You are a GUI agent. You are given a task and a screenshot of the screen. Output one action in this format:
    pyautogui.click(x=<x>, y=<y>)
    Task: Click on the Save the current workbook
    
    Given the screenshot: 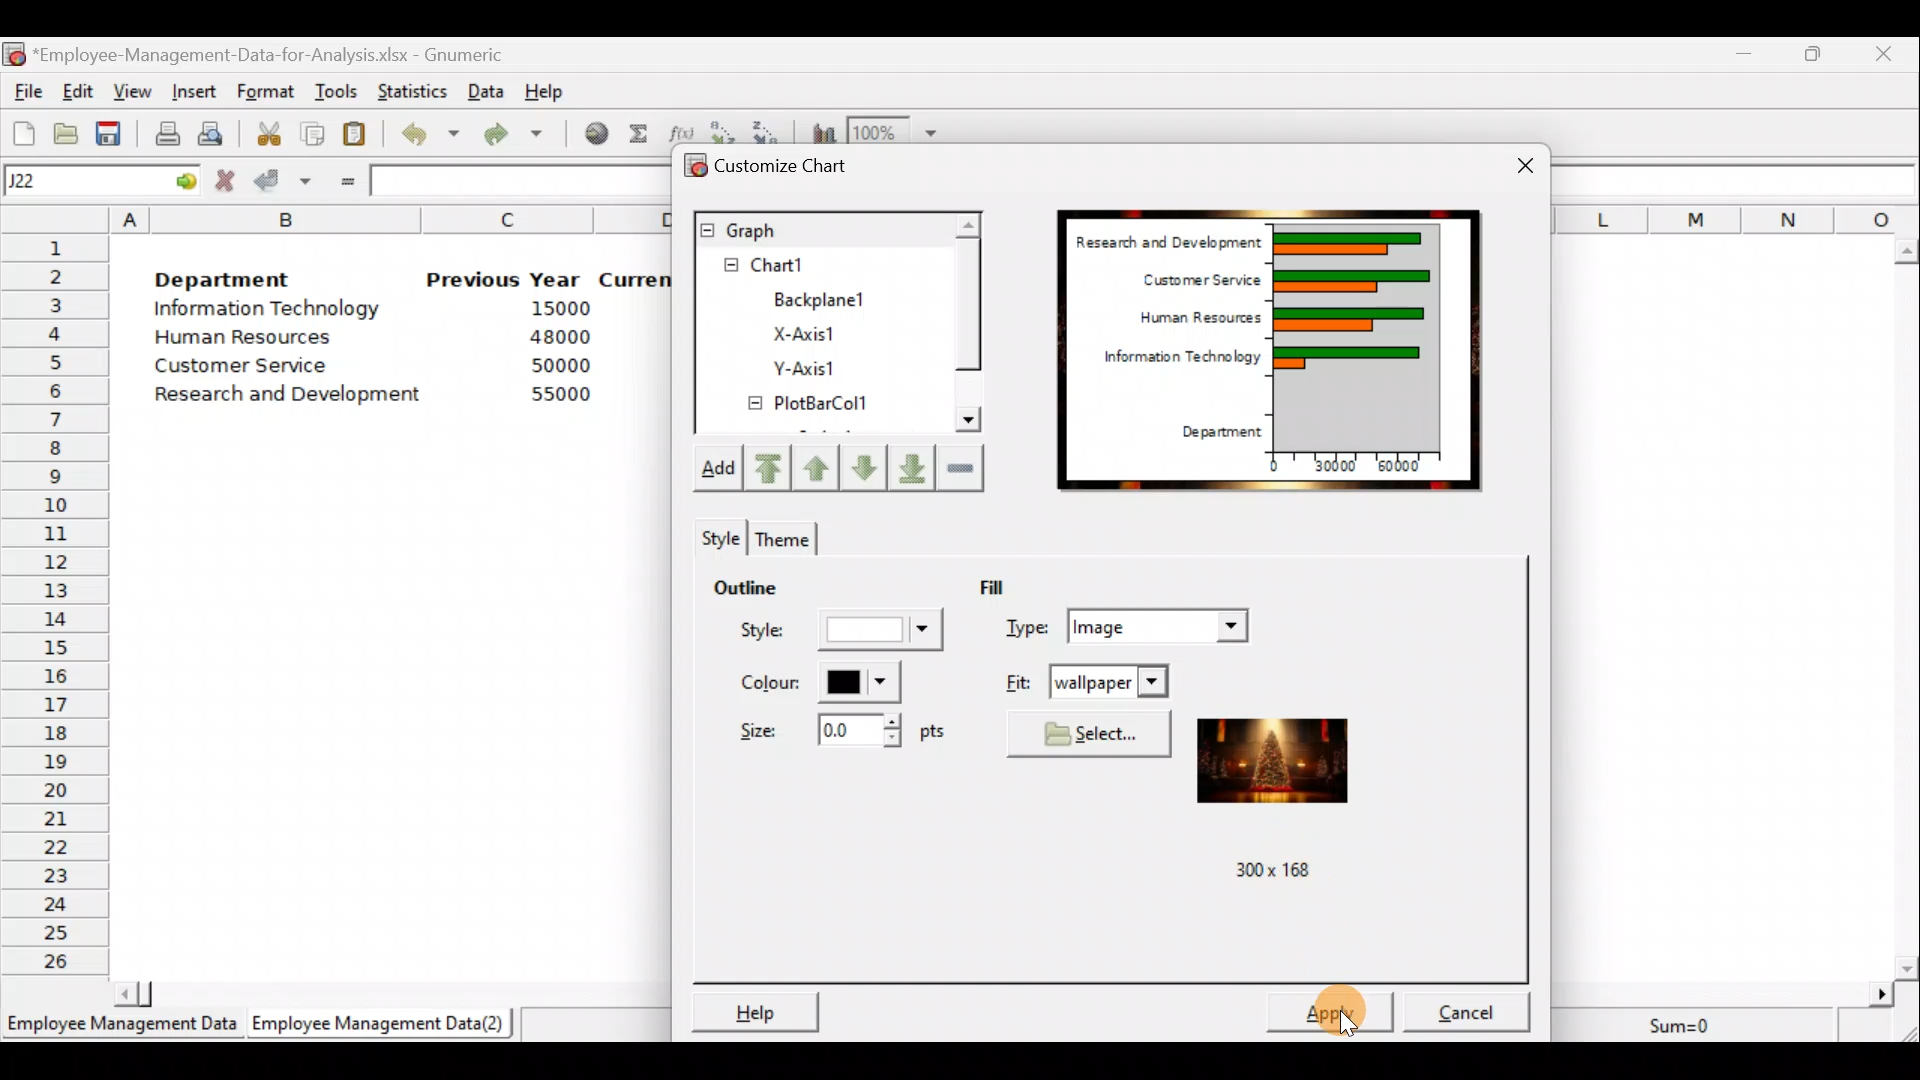 What is the action you would take?
    pyautogui.click(x=110, y=131)
    